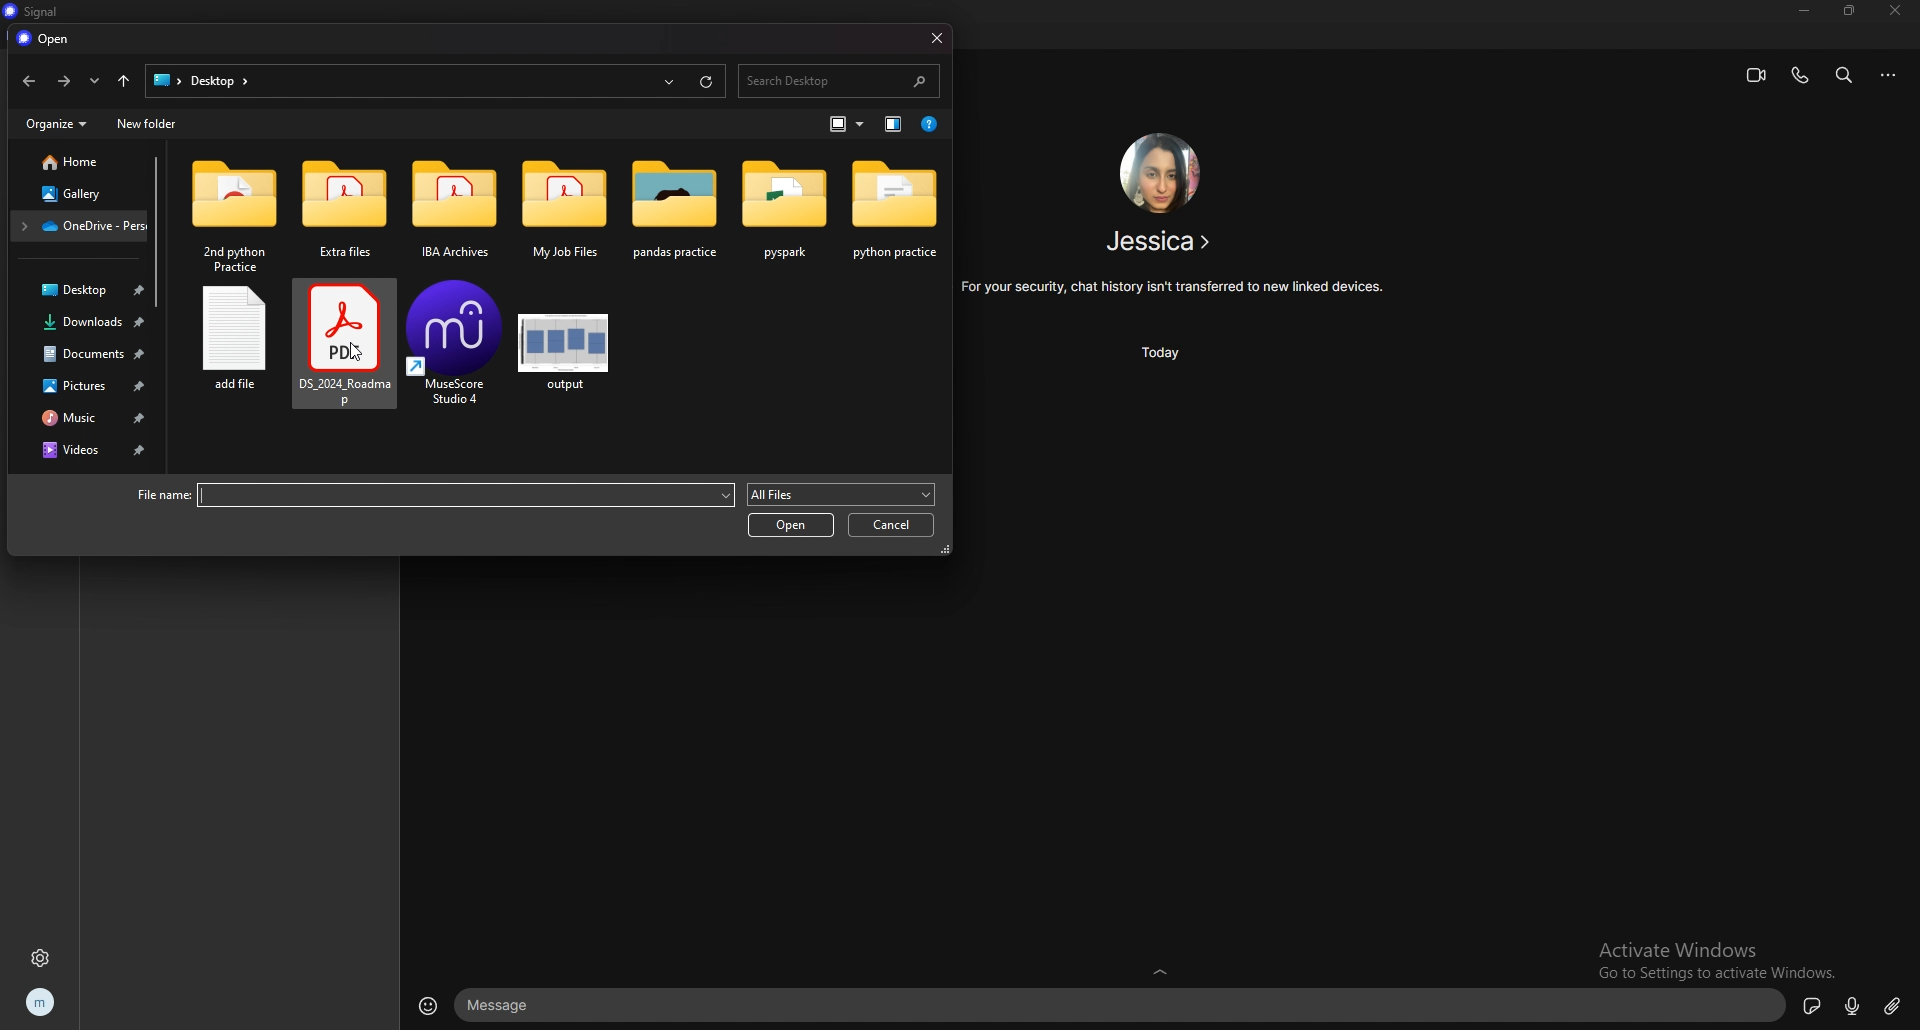  Describe the element at coordinates (565, 215) in the screenshot. I see `folder` at that location.